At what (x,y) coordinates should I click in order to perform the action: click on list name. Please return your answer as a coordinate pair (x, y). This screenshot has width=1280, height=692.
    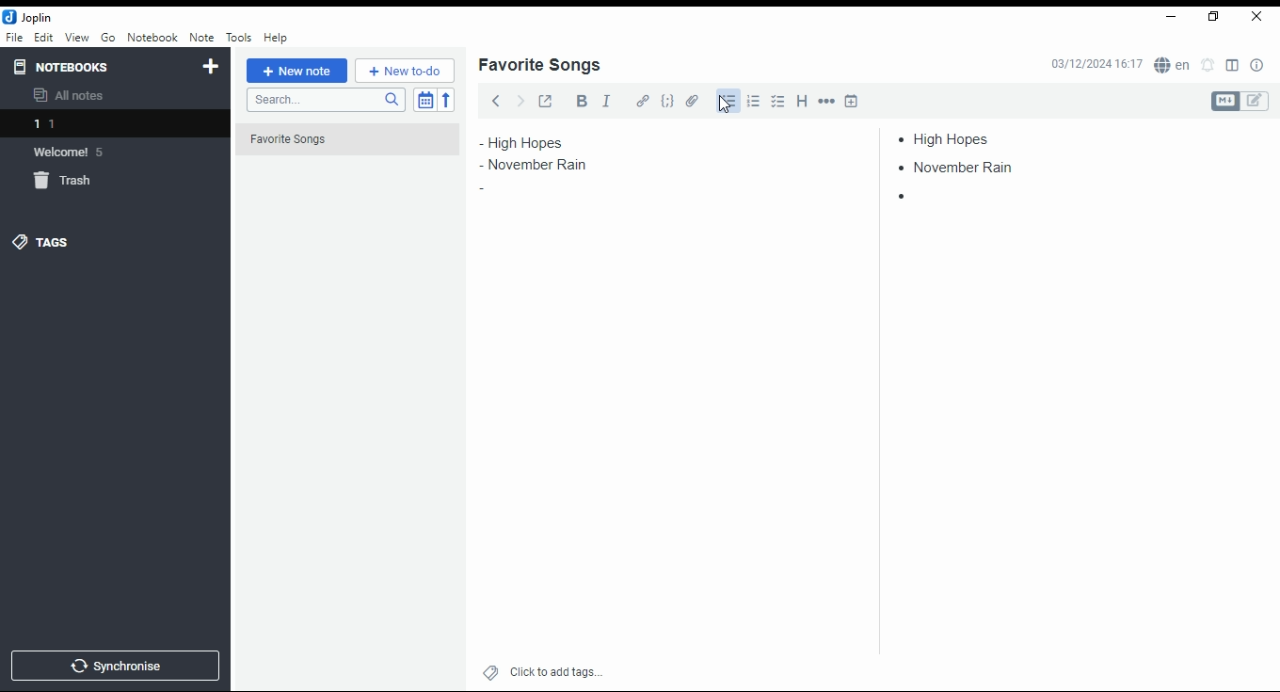
    Looking at the image, I should click on (539, 66).